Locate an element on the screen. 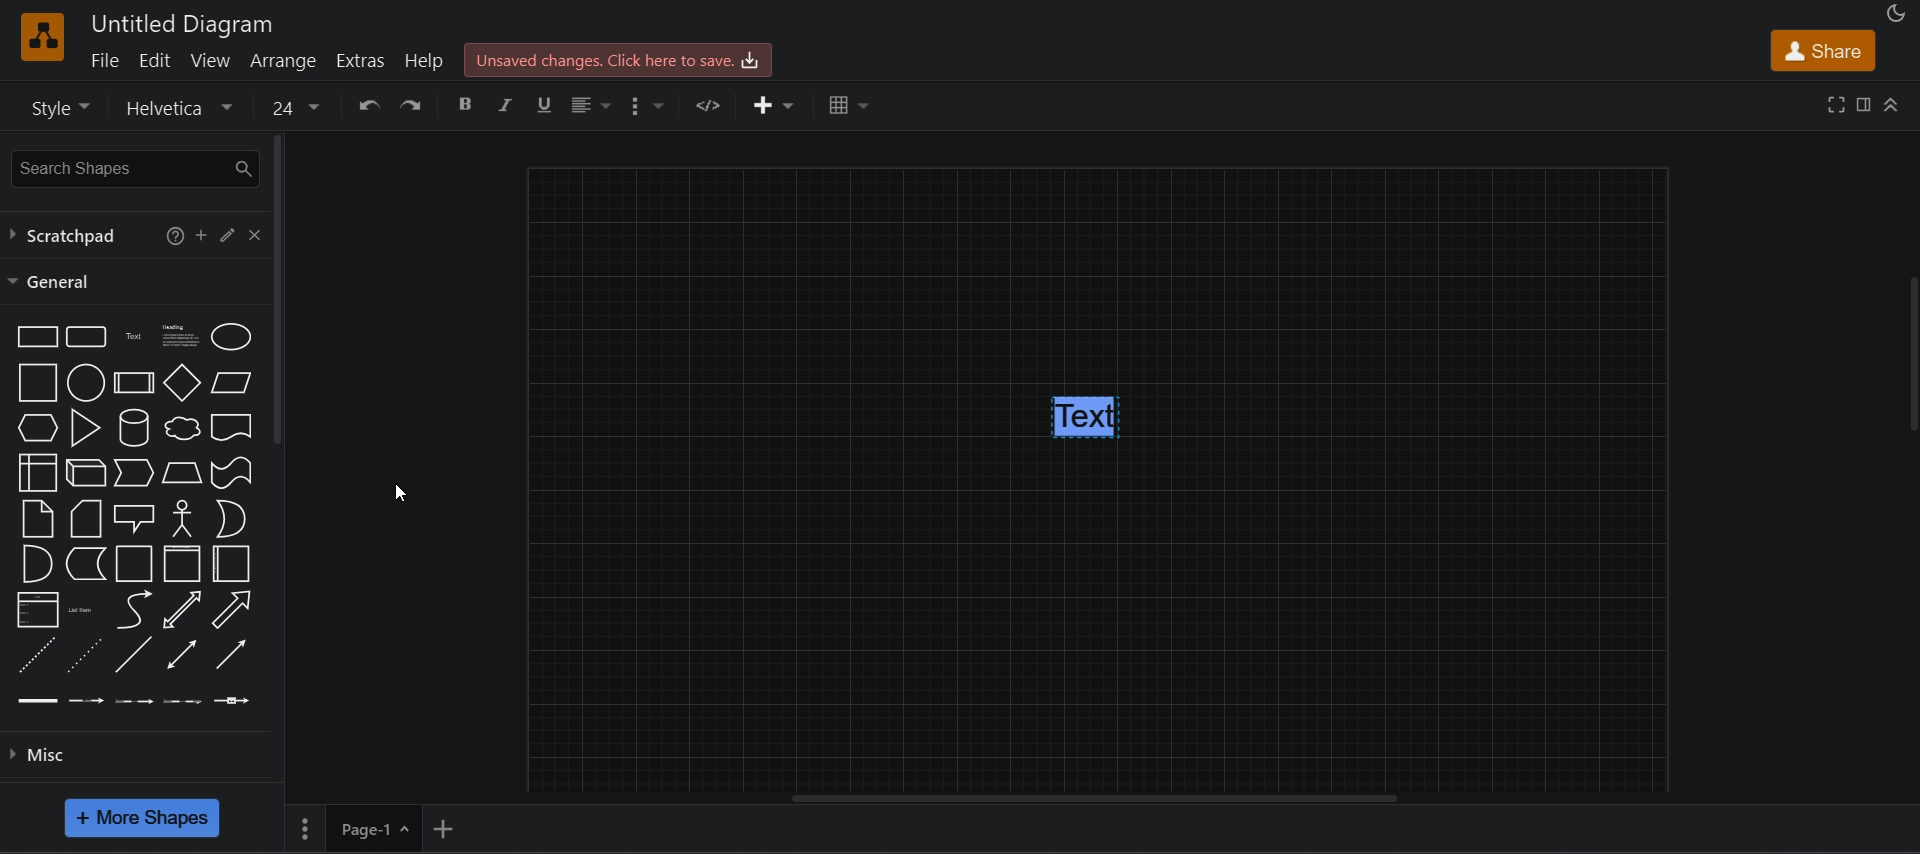 The height and width of the screenshot is (854, 1920). Horizontal container is located at coordinates (232, 564).